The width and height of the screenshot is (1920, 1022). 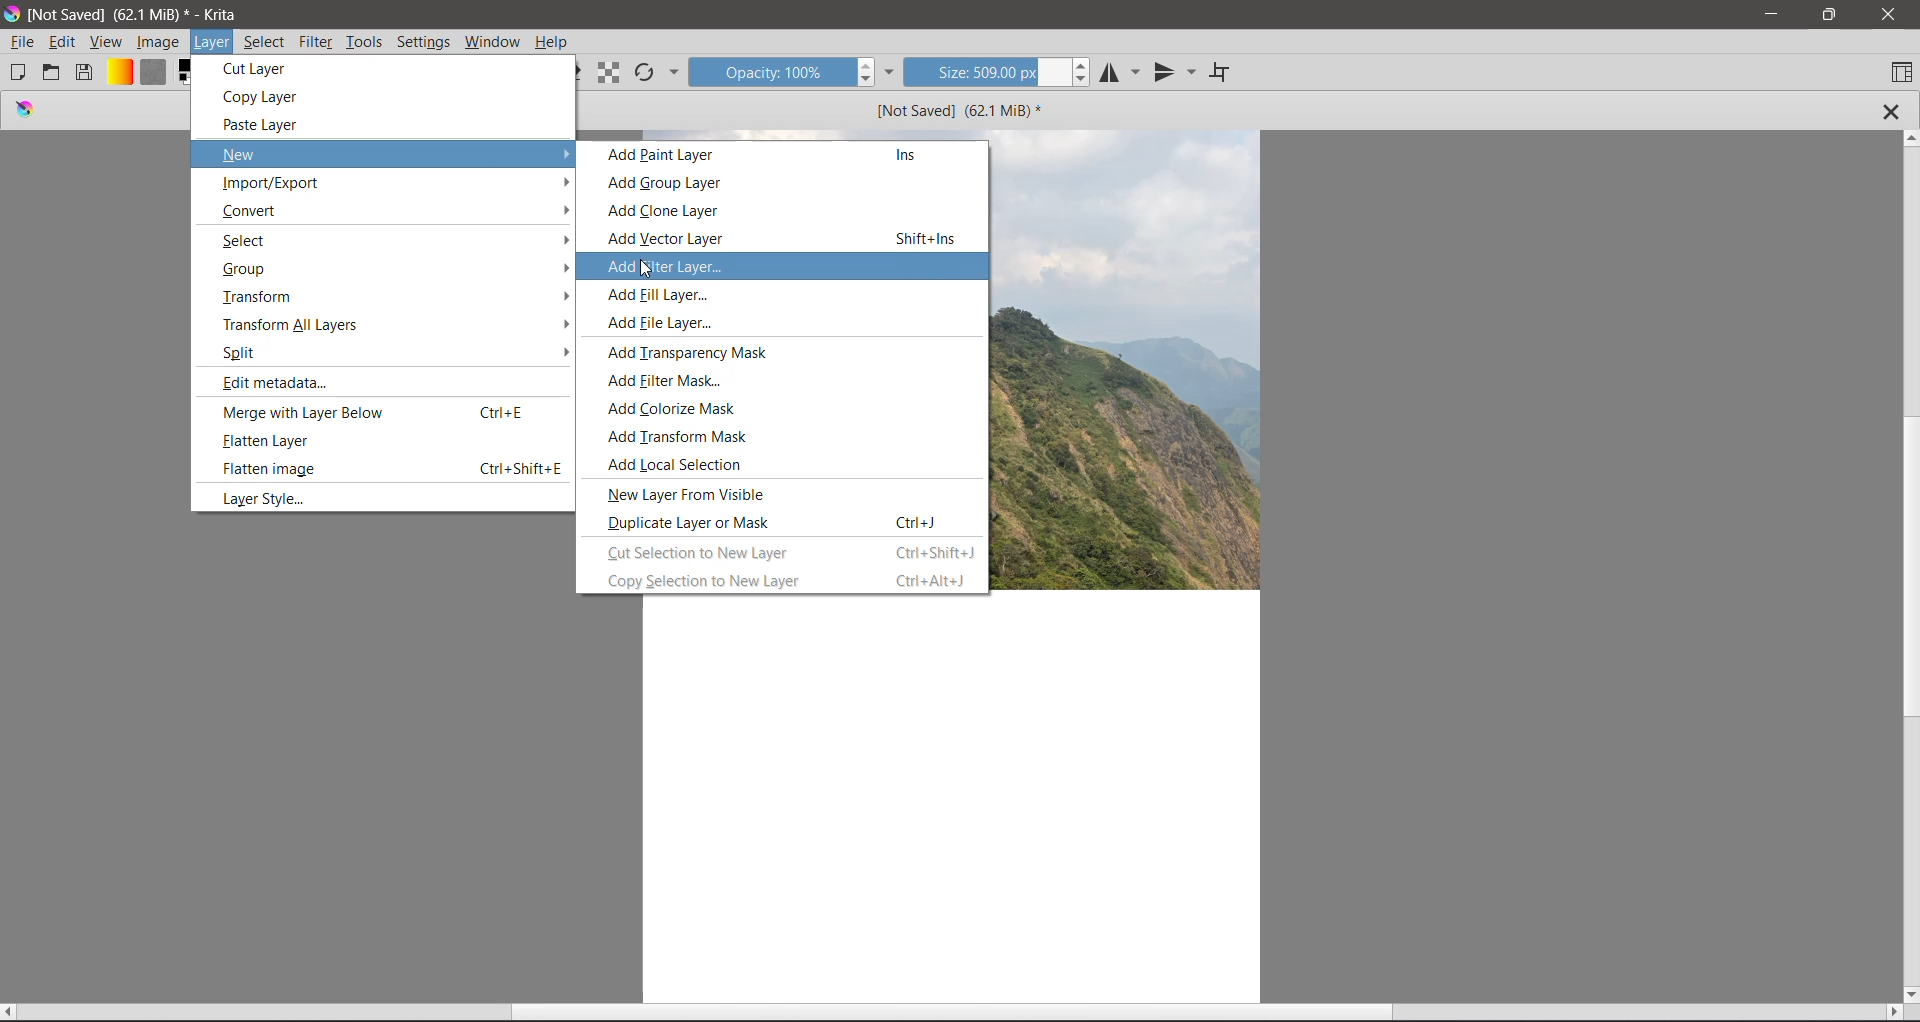 I want to click on Add Transparency Mark, so click(x=697, y=352).